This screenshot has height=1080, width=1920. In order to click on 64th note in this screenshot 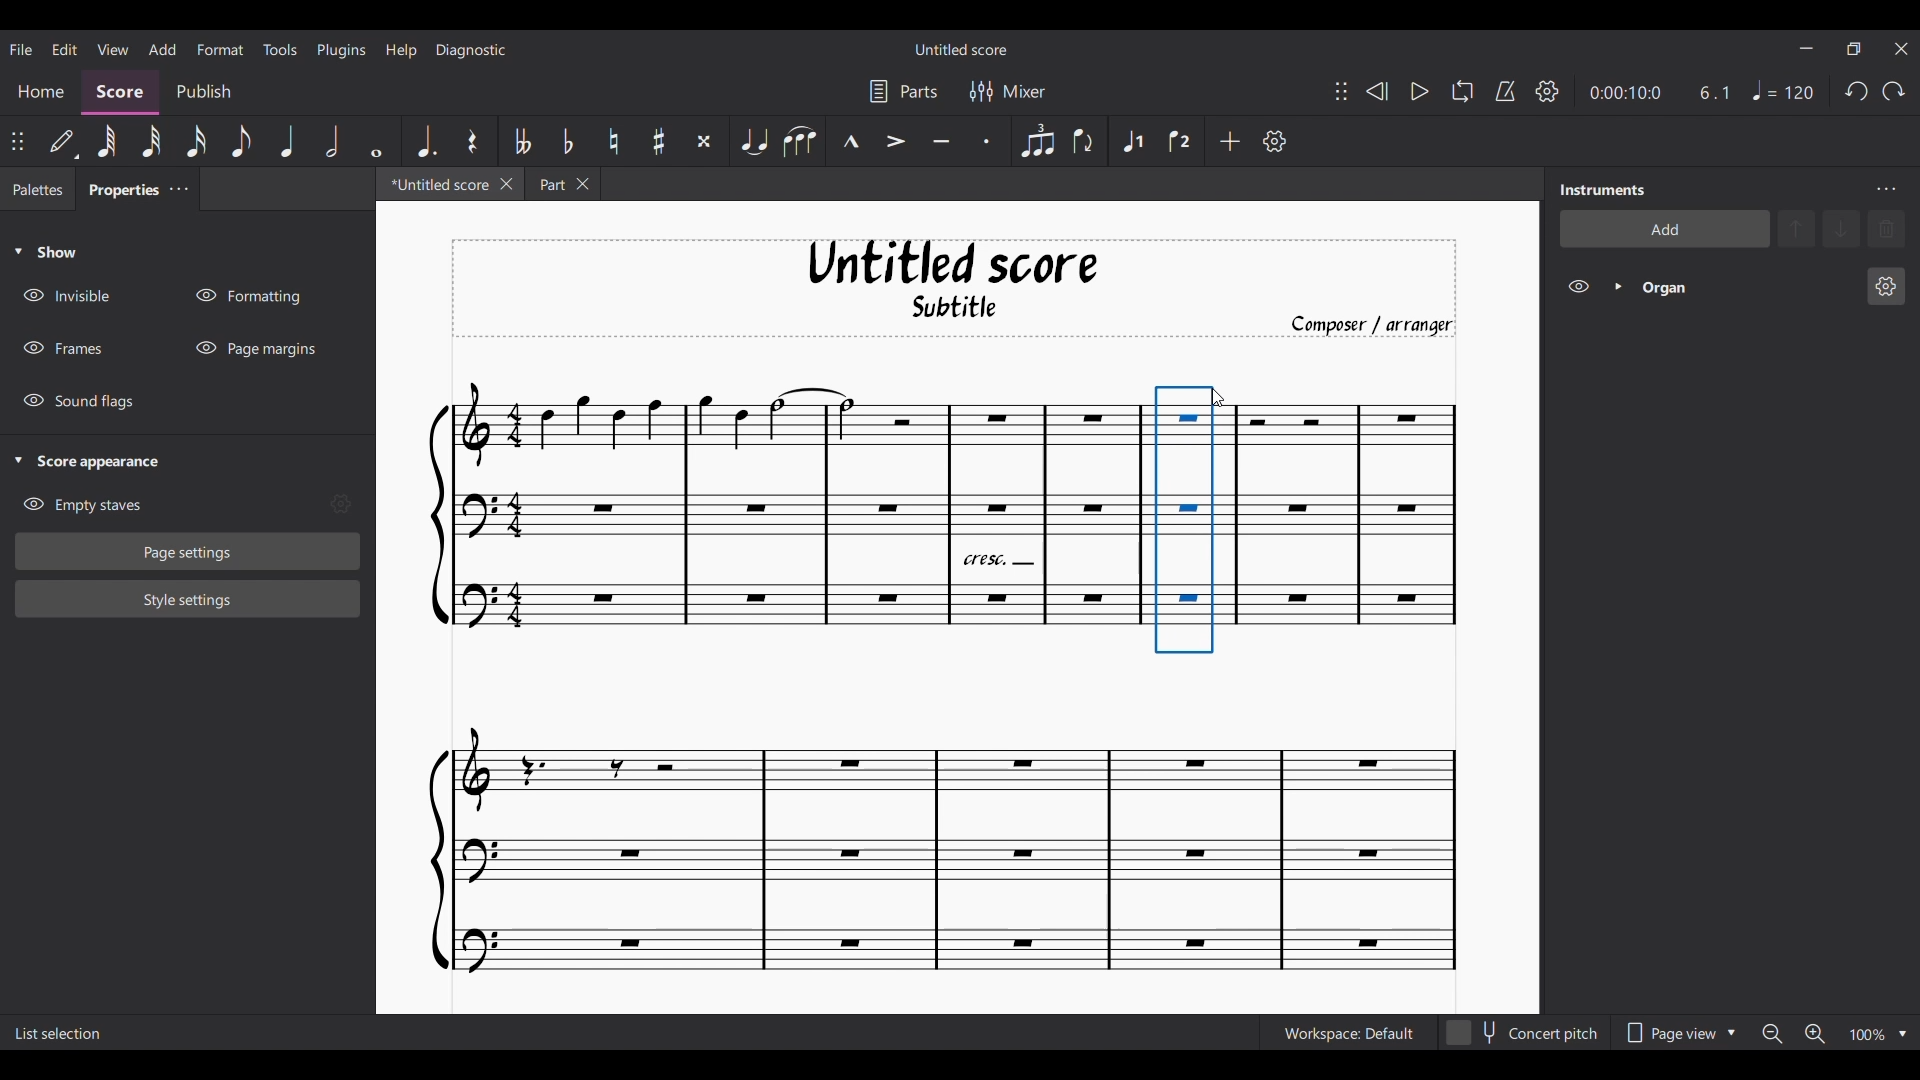, I will do `click(106, 141)`.